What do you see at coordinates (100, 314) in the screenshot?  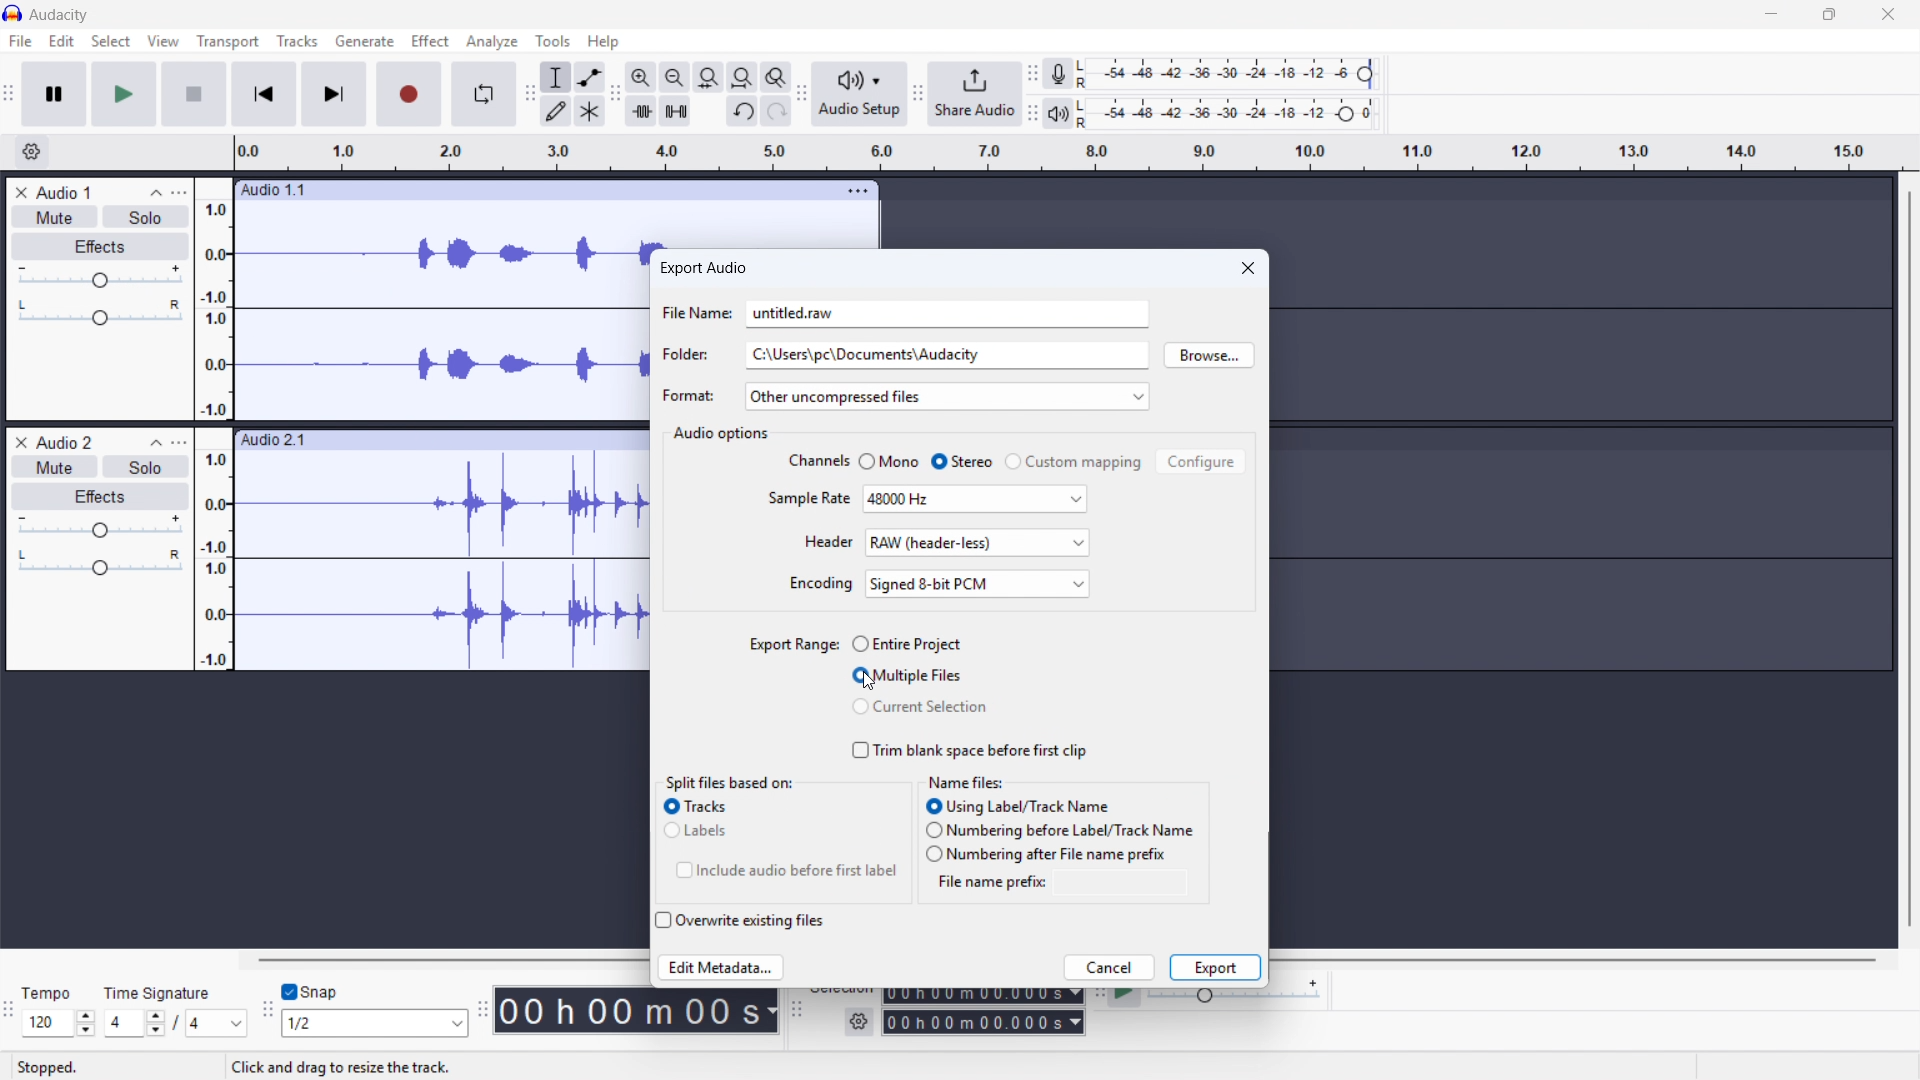 I see `Pan: centre` at bounding box center [100, 314].